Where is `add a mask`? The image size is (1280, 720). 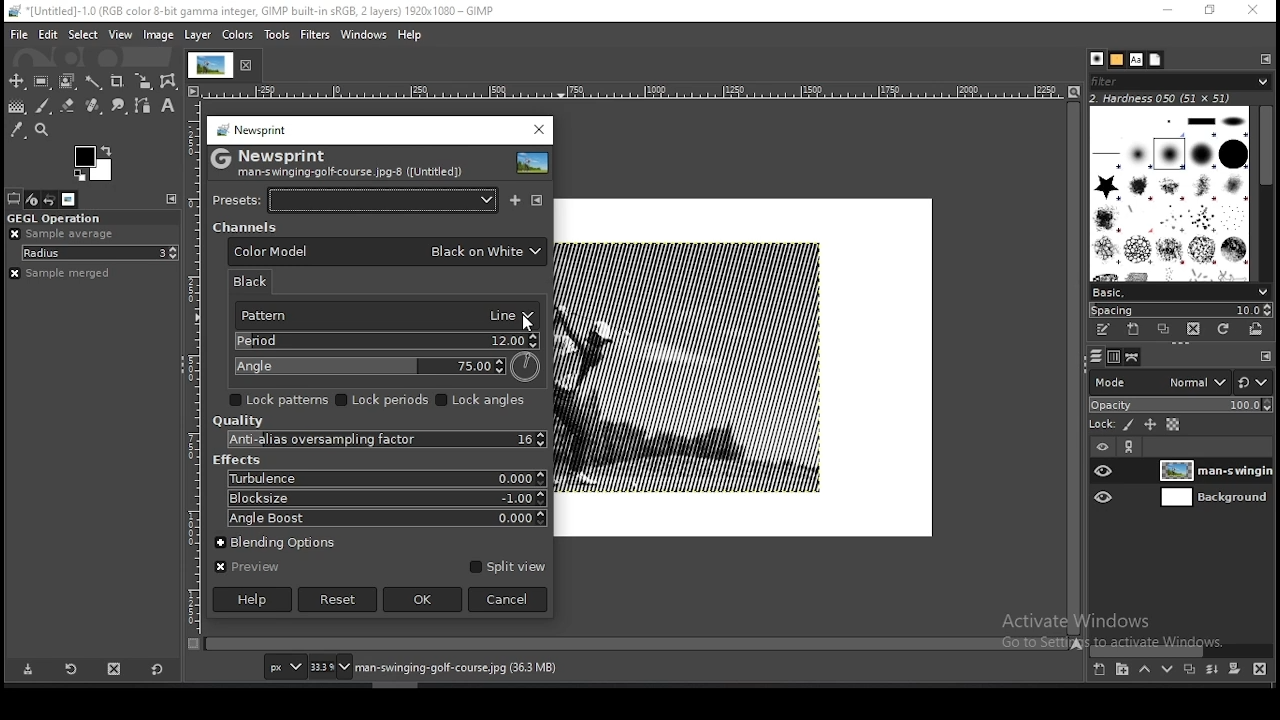
add a mask is located at coordinates (1236, 669).